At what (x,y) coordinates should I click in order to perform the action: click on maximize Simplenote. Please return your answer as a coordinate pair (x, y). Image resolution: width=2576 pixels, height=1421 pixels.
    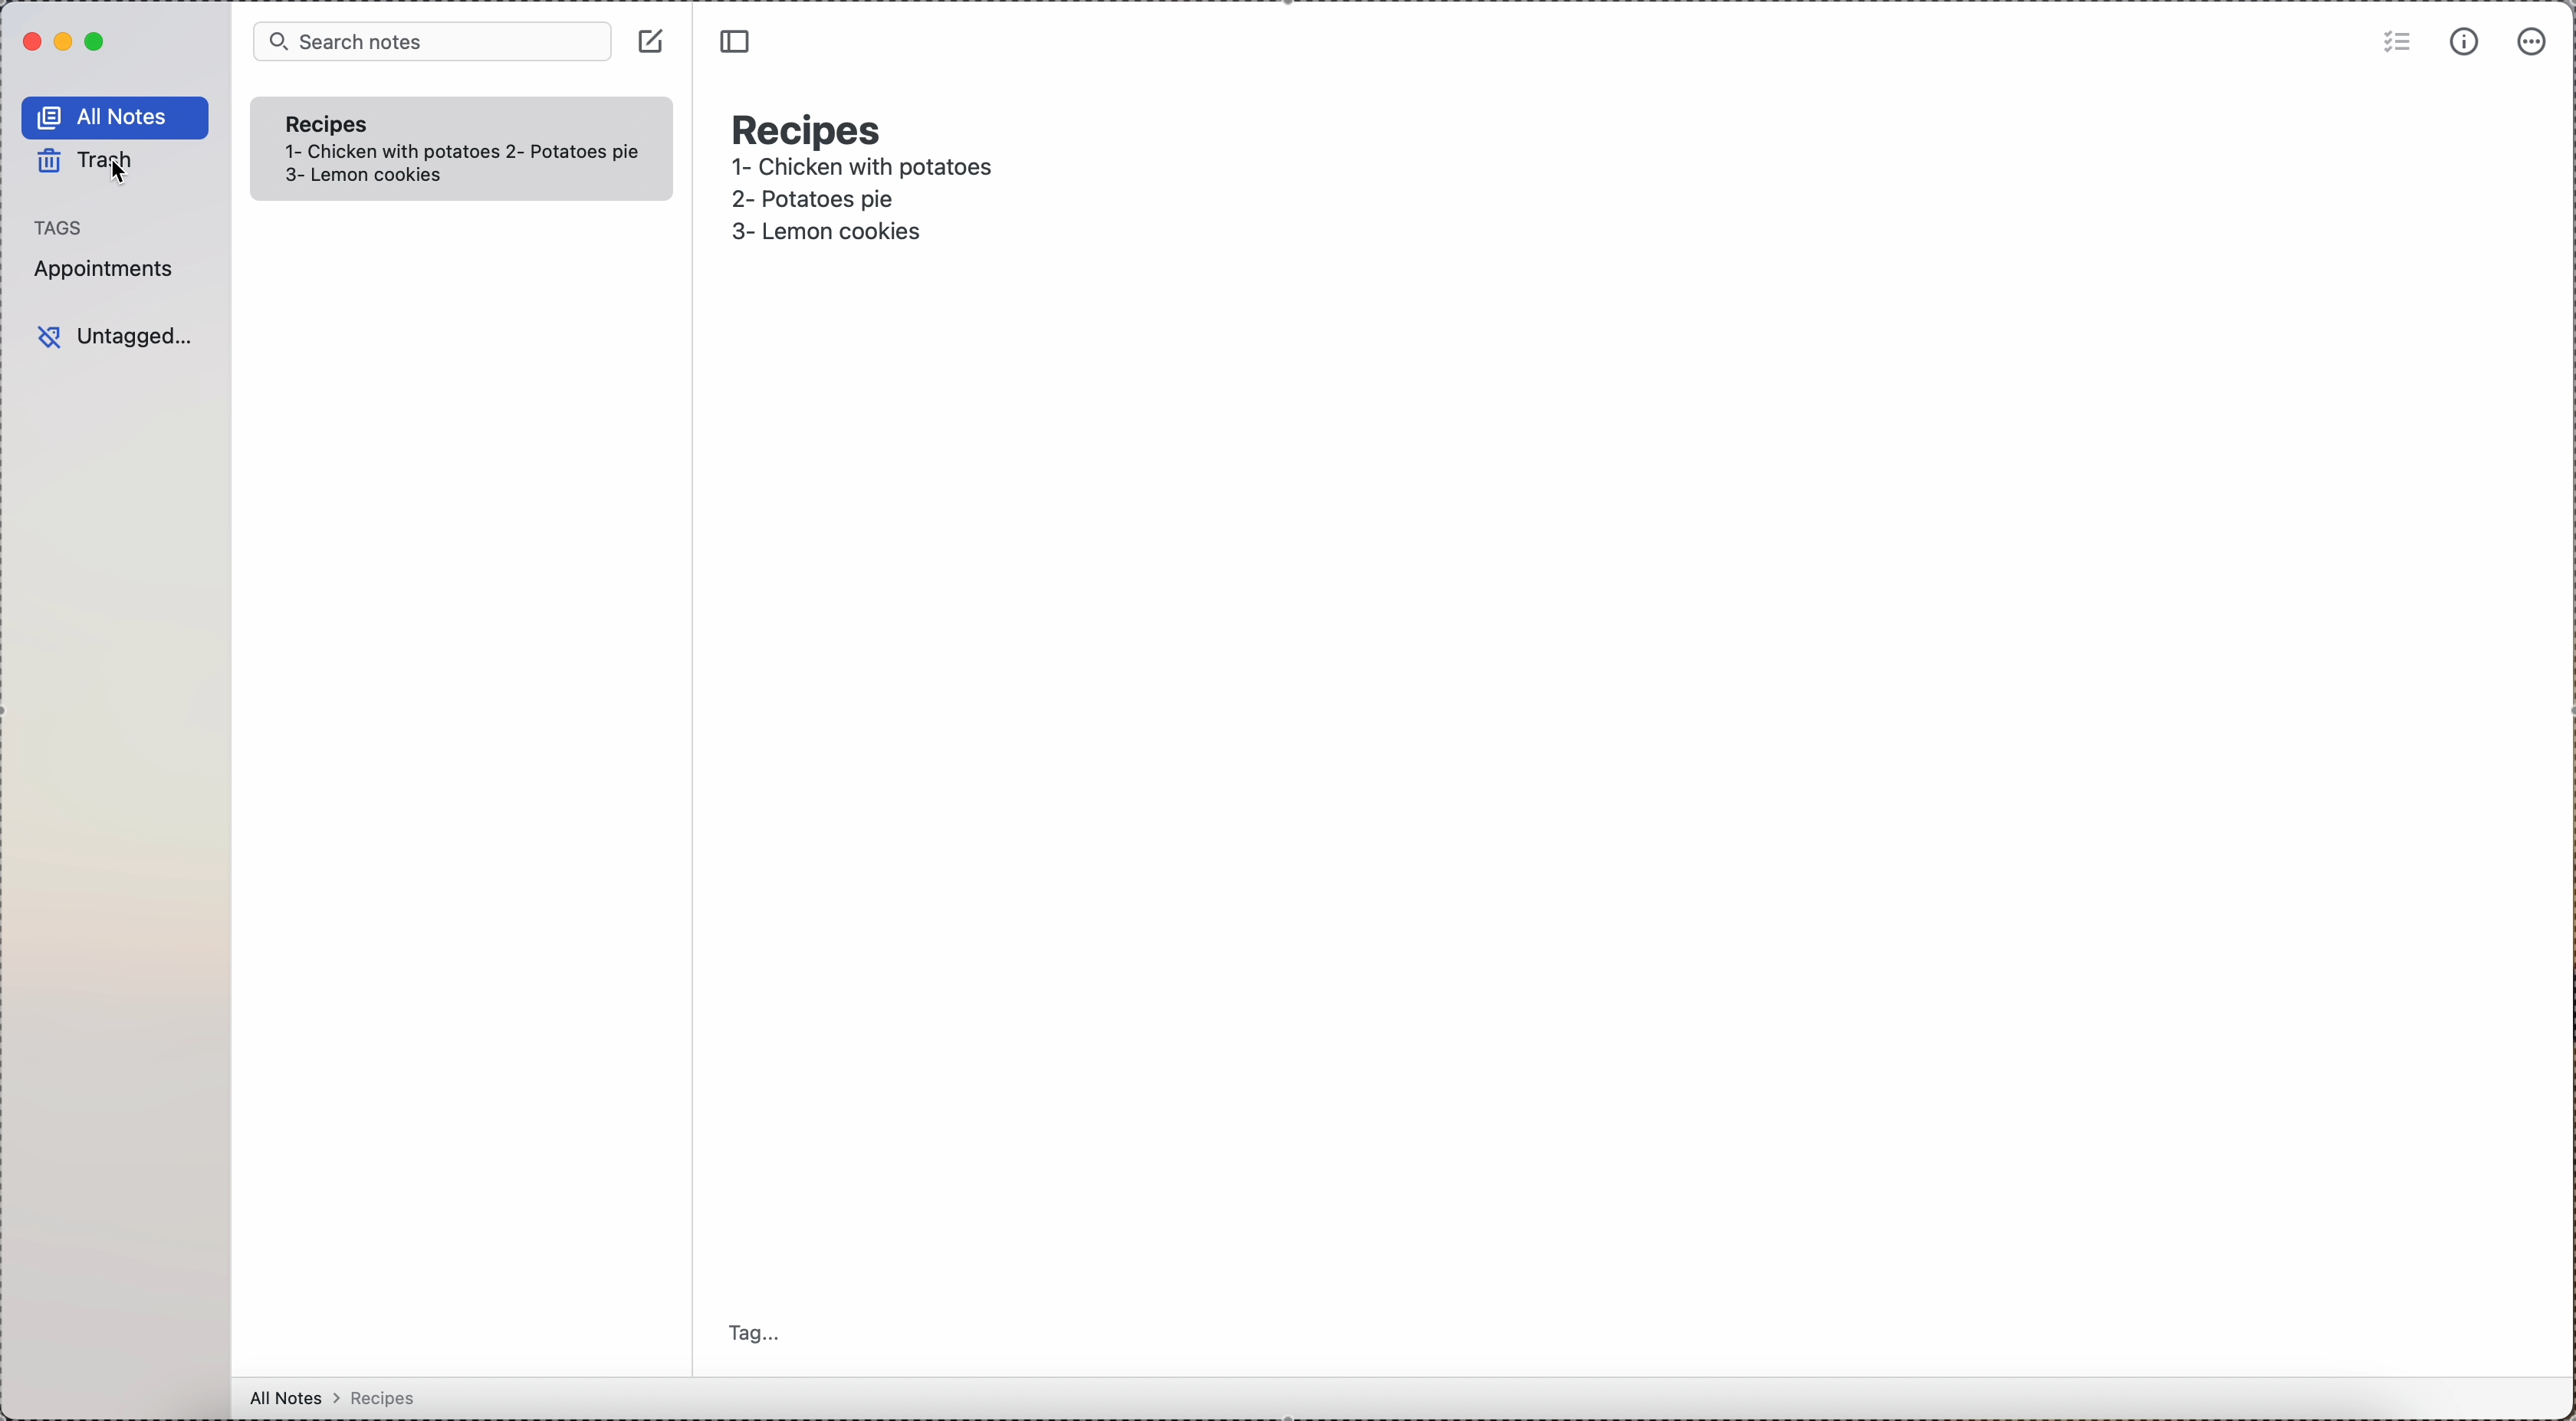
    Looking at the image, I should click on (96, 41).